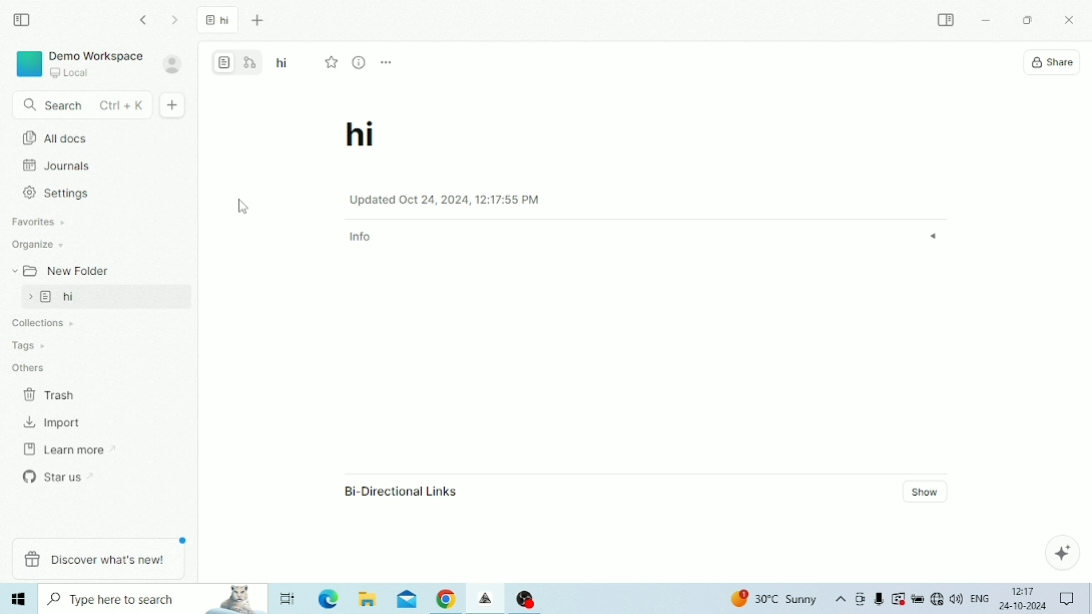  What do you see at coordinates (252, 133) in the screenshot?
I see `All docs` at bounding box center [252, 133].